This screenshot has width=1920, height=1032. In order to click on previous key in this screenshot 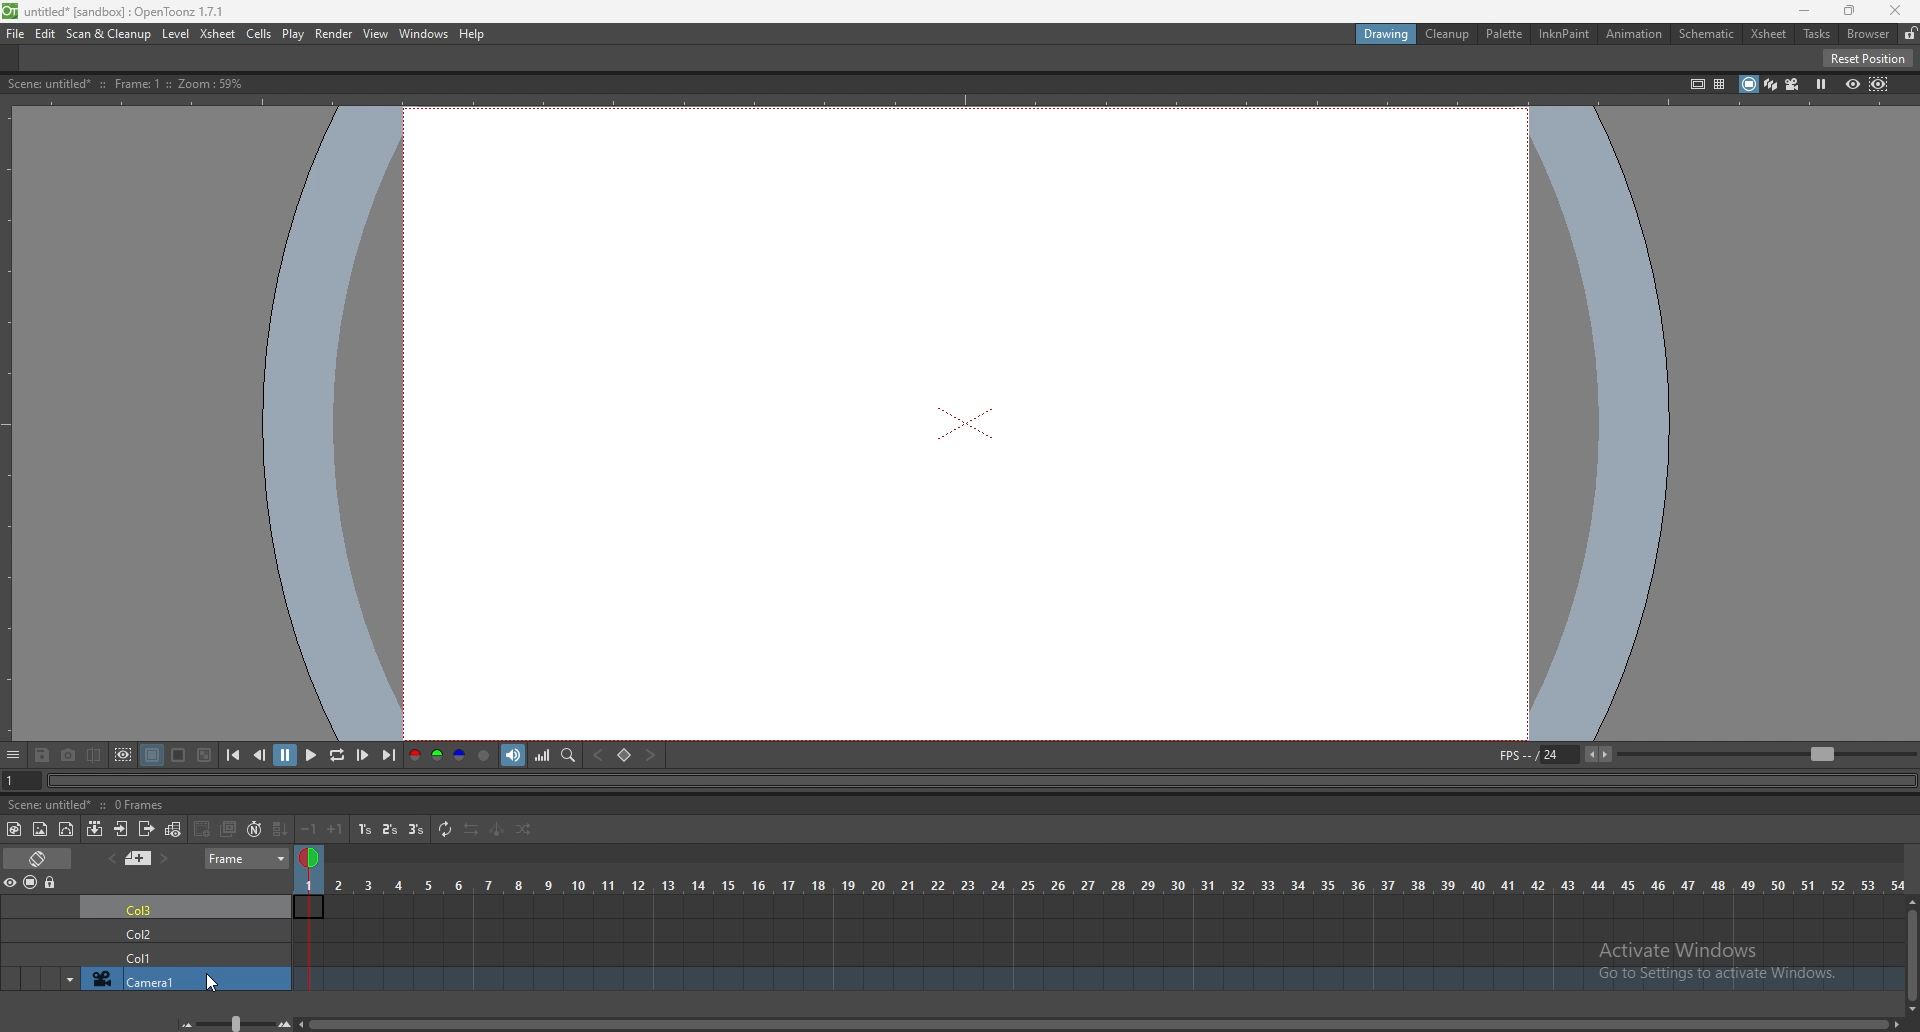, I will do `click(601, 755)`.